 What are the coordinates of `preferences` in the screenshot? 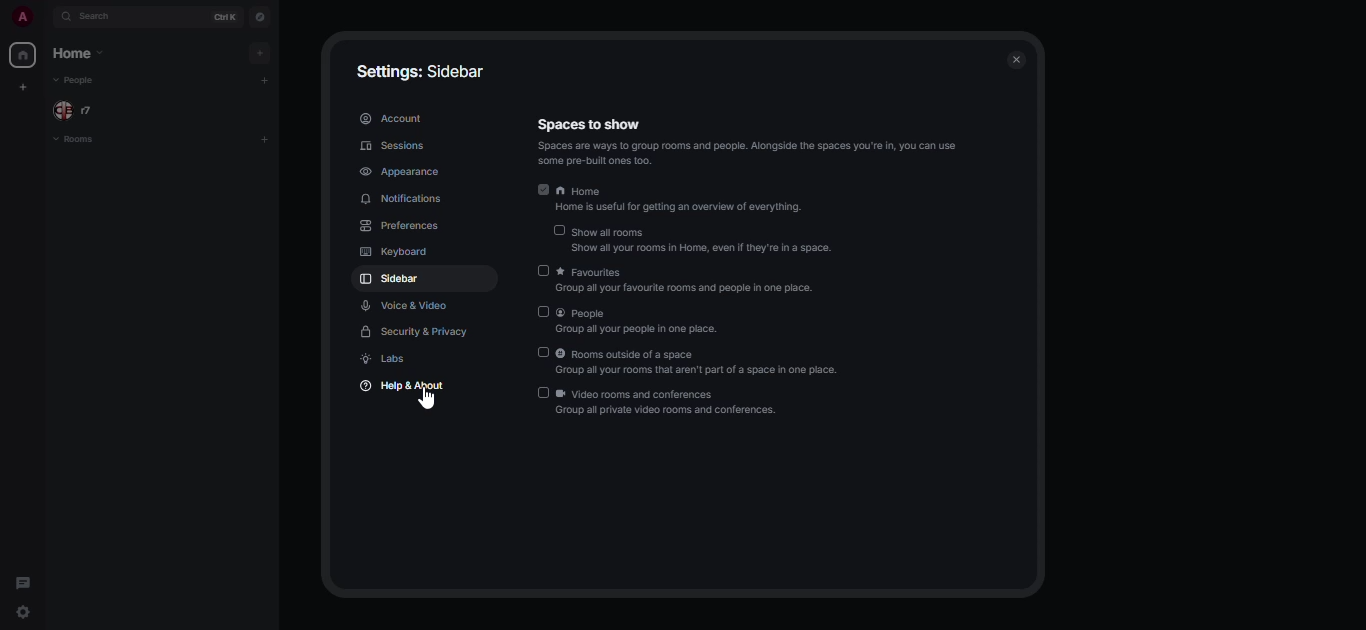 It's located at (398, 226).